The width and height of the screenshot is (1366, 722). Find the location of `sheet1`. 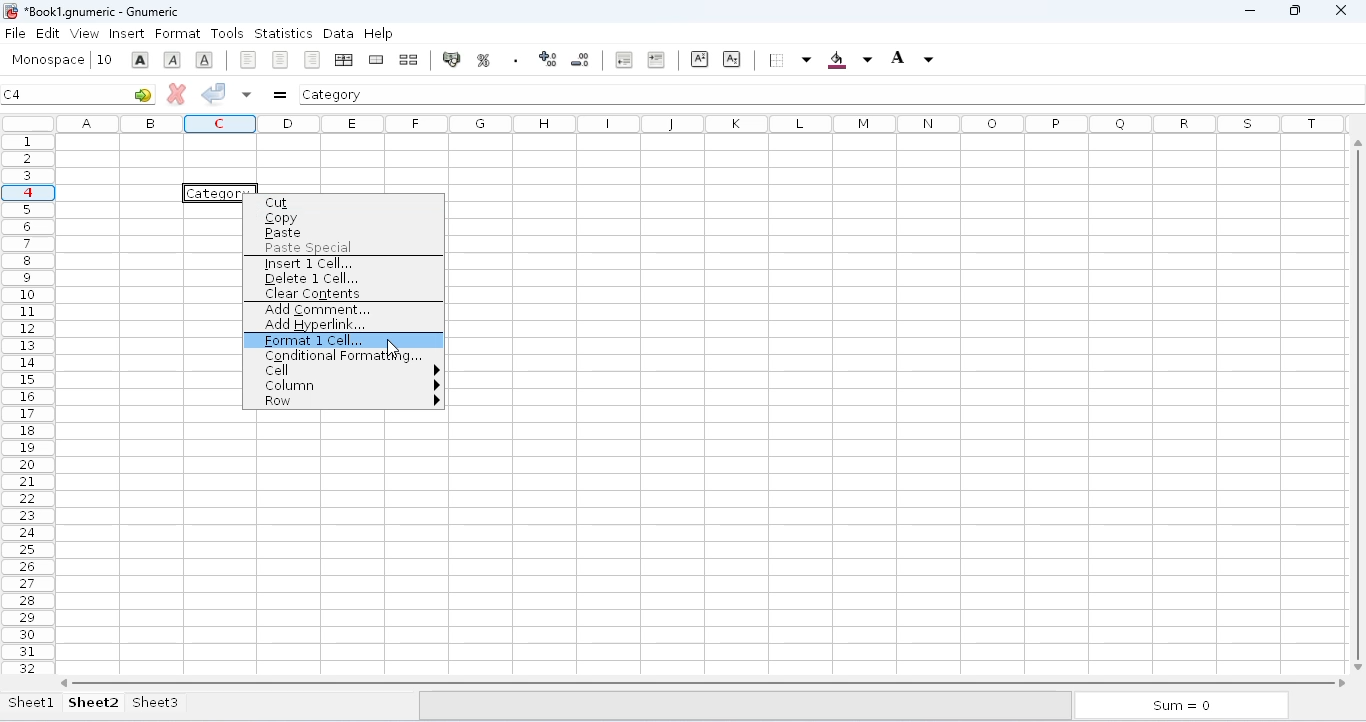

sheet1 is located at coordinates (32, 702).